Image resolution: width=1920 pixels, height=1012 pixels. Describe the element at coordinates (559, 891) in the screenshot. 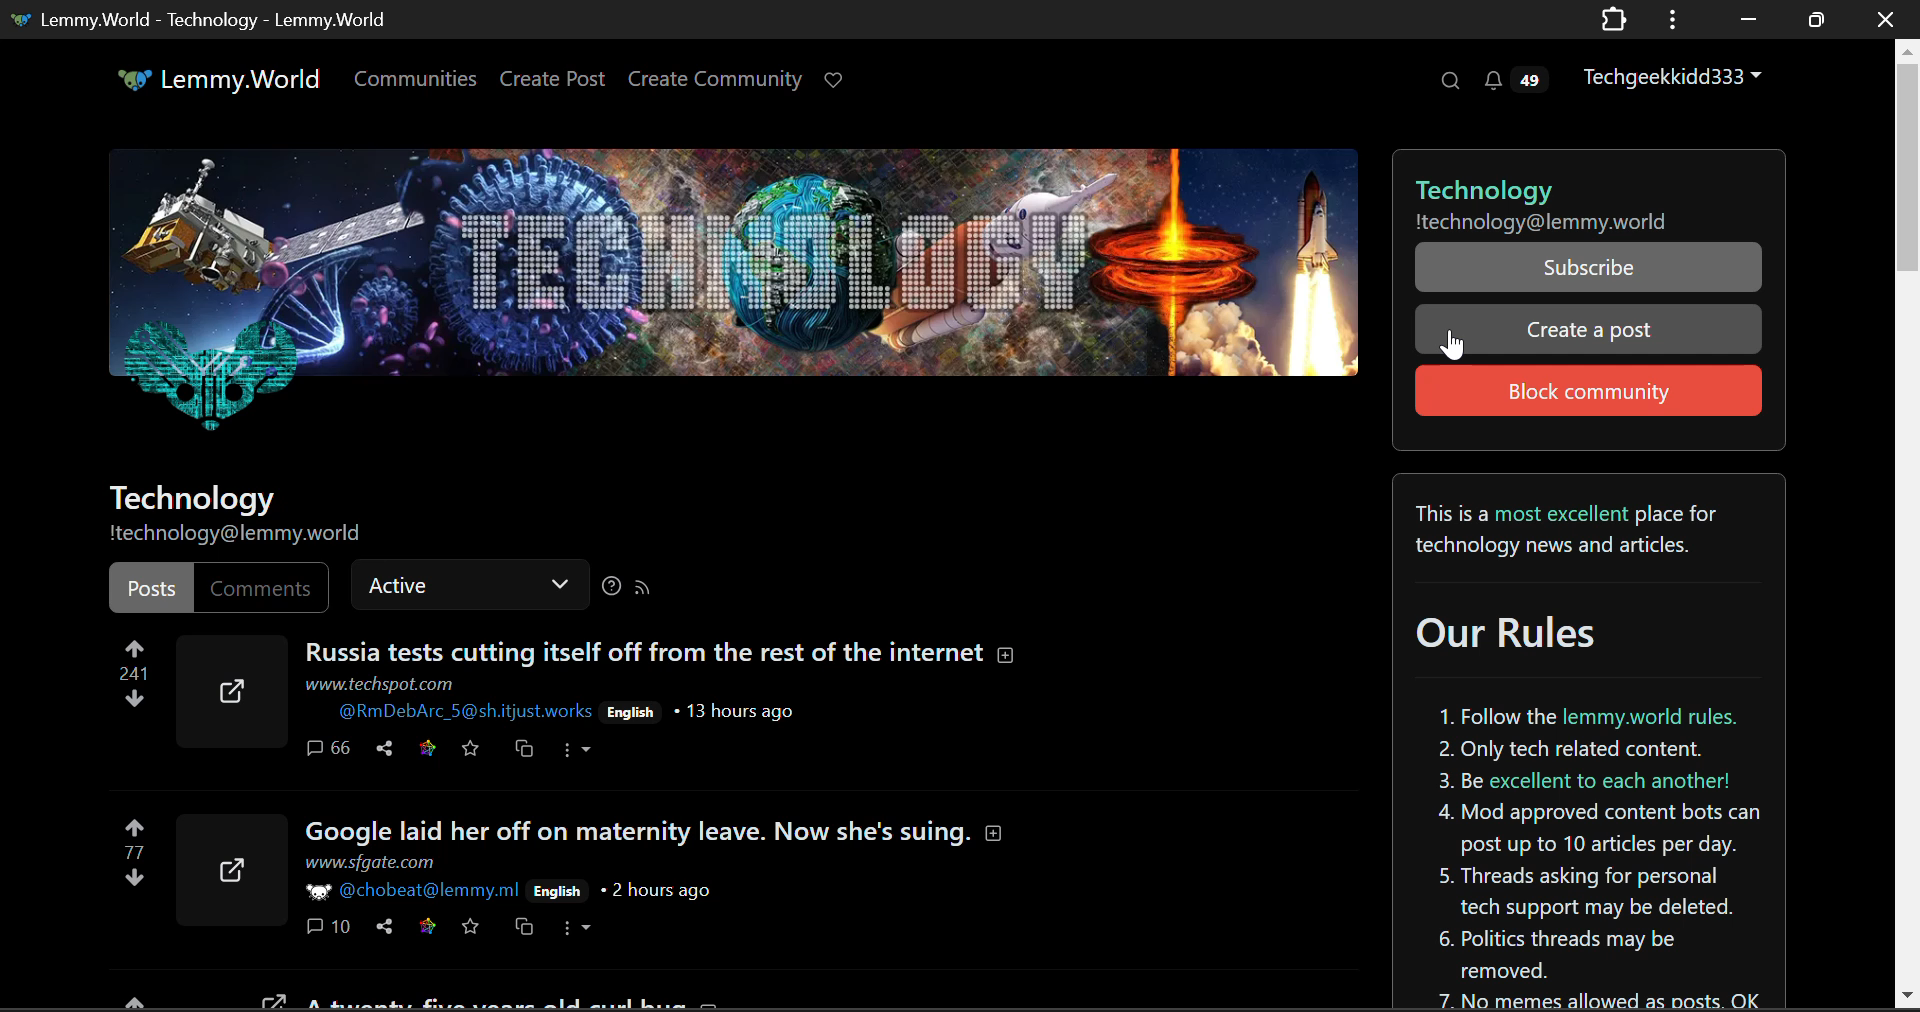

I see `English` at that location.